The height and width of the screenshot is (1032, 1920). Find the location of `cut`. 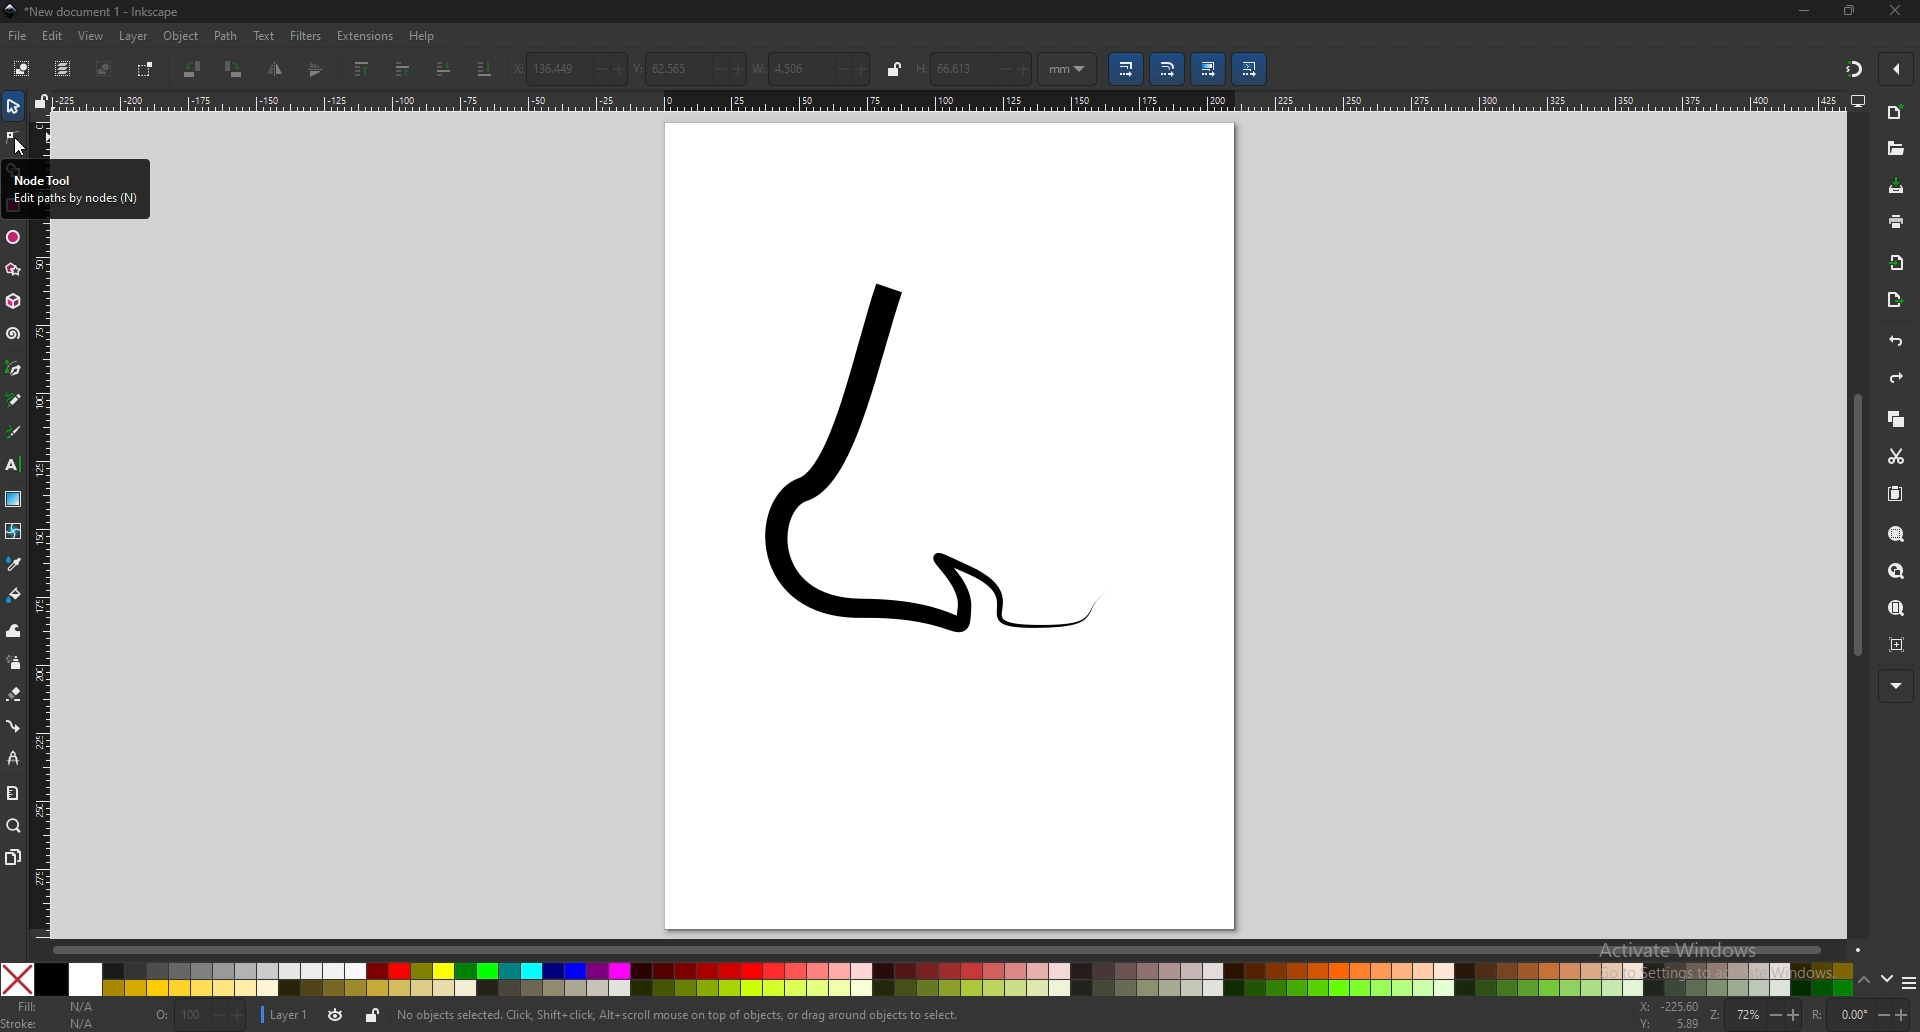

cut is located at coordinates (1895, 455).